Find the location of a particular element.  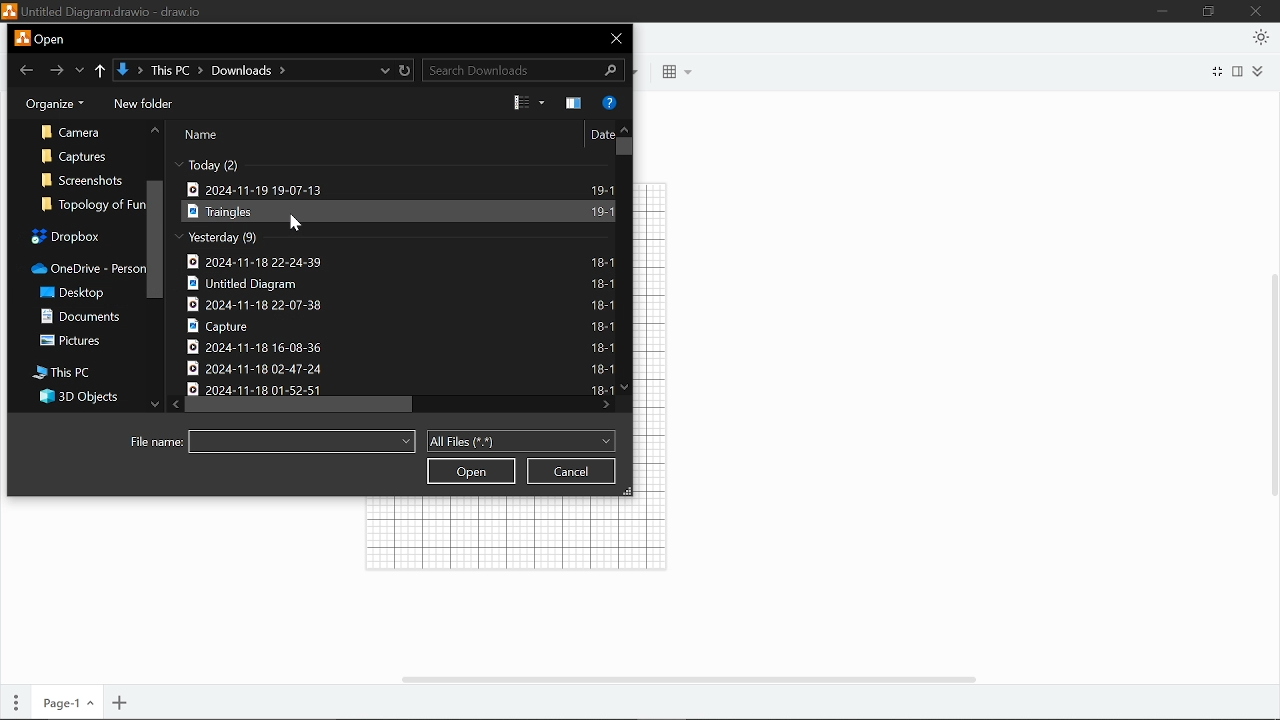

Pictures is located at coordinates (81, 345).